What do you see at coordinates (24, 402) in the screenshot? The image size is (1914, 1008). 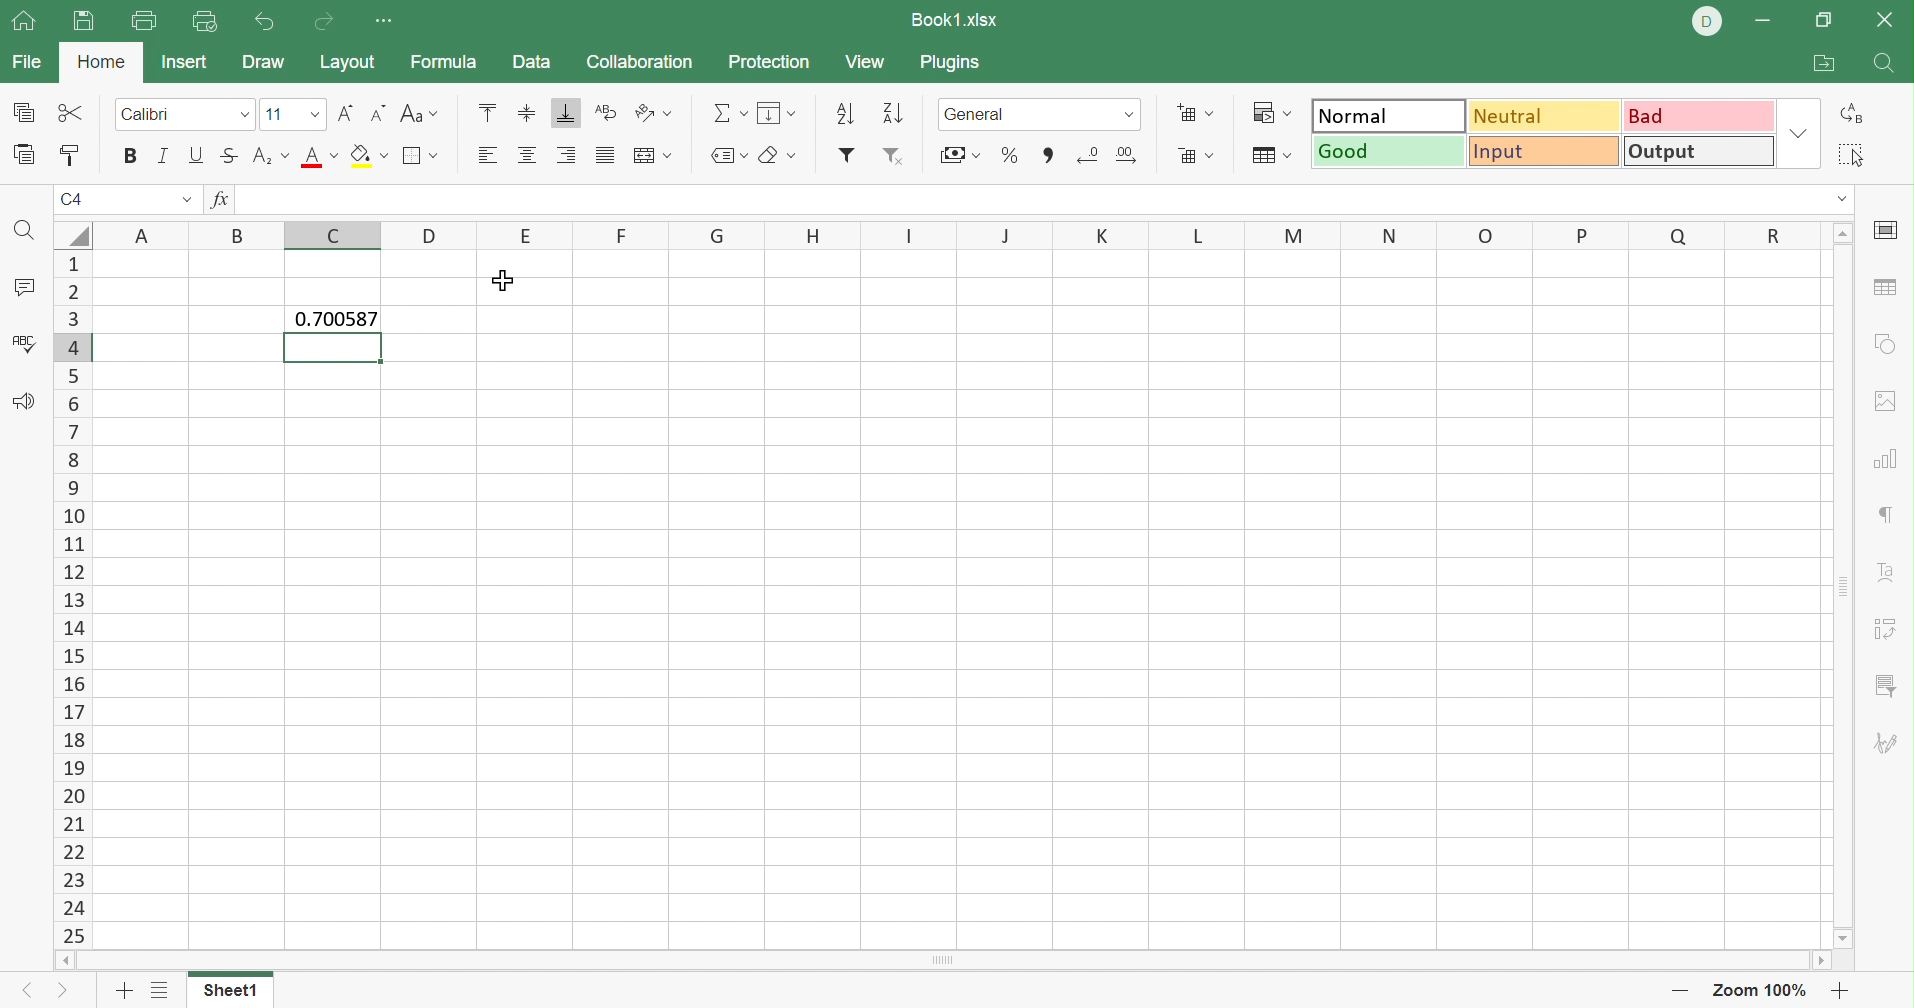 I see `Feedback & comments` at bounding box center [24, 402].